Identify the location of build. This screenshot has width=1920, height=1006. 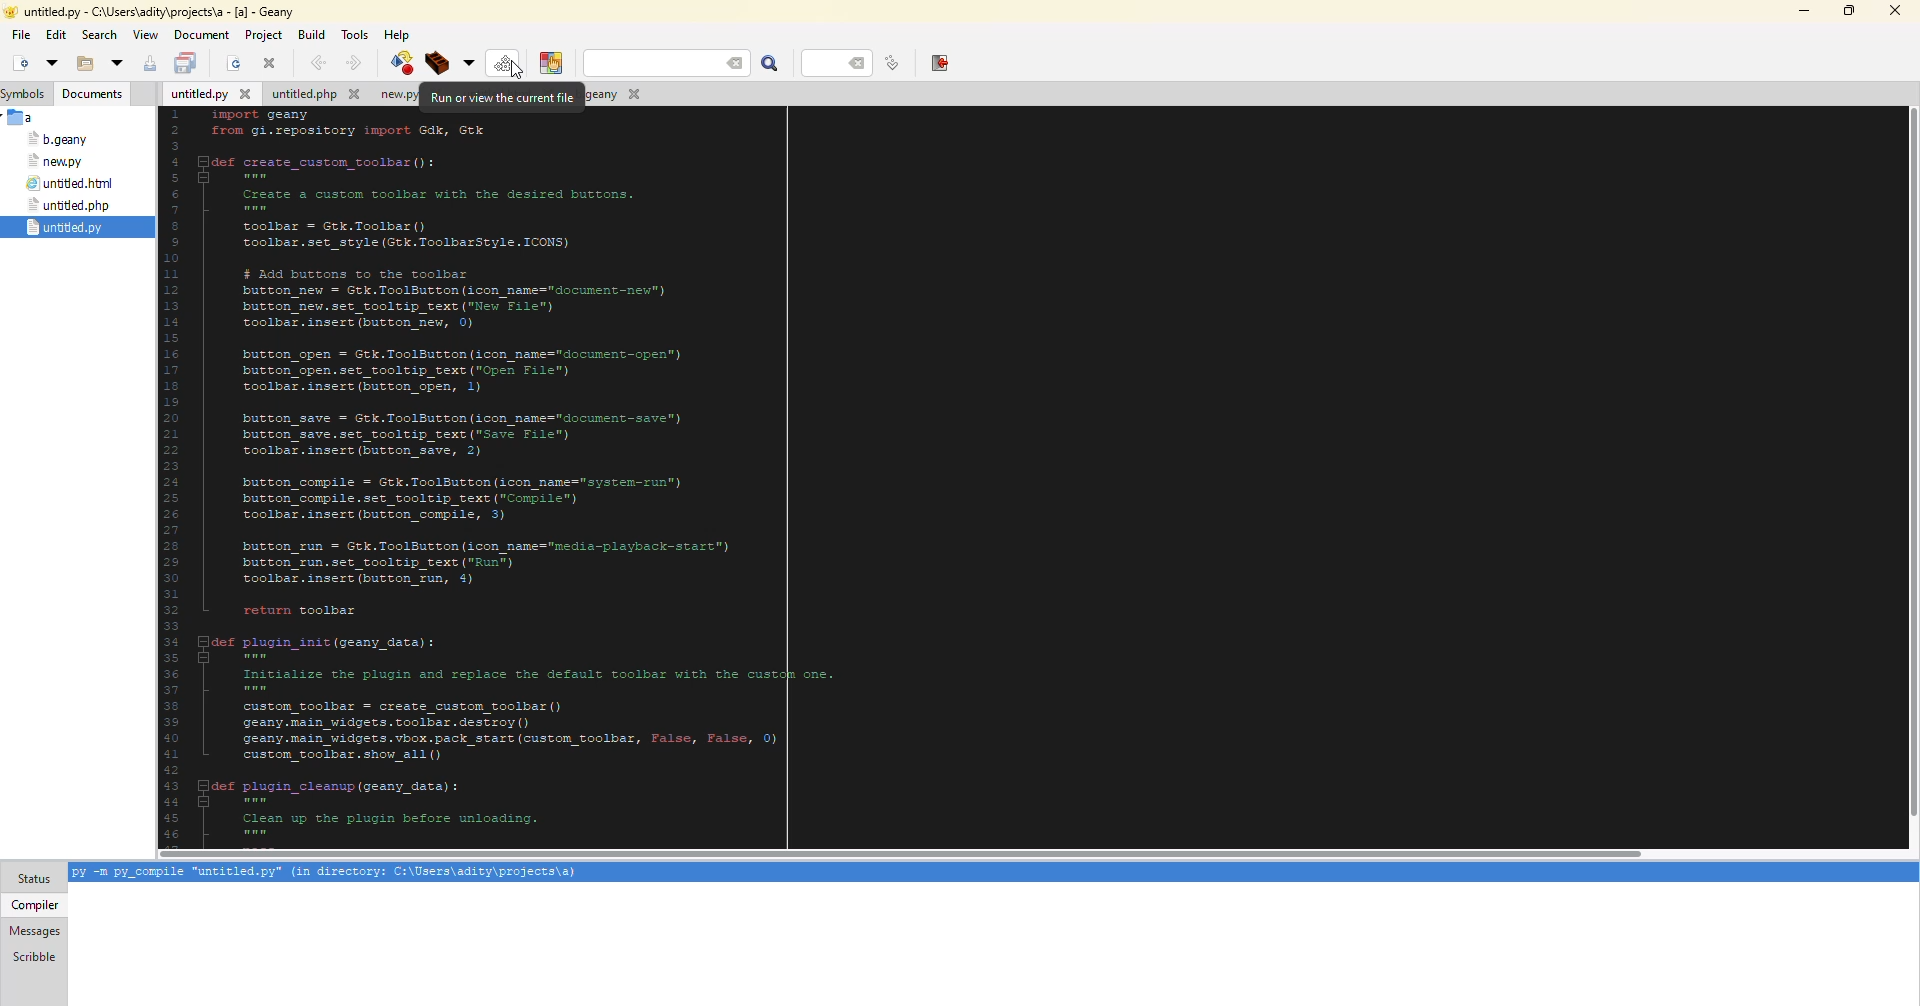
(448, 62).